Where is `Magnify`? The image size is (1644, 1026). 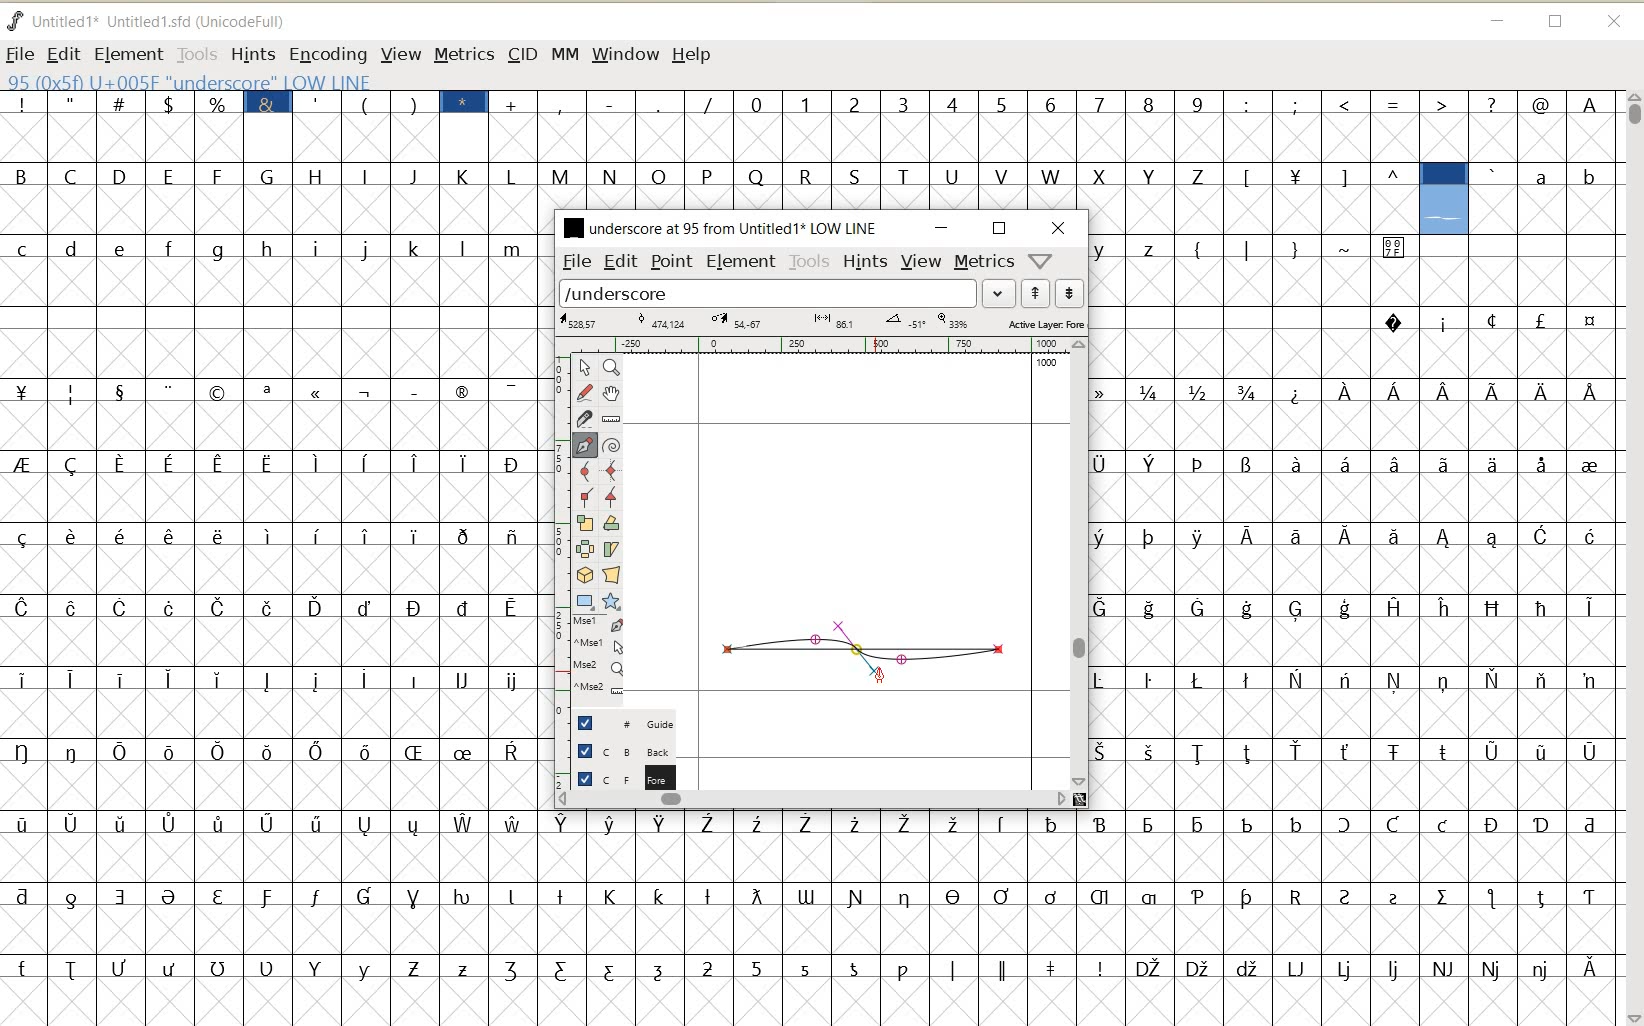 Magnify is located at coordinates (610, 367).